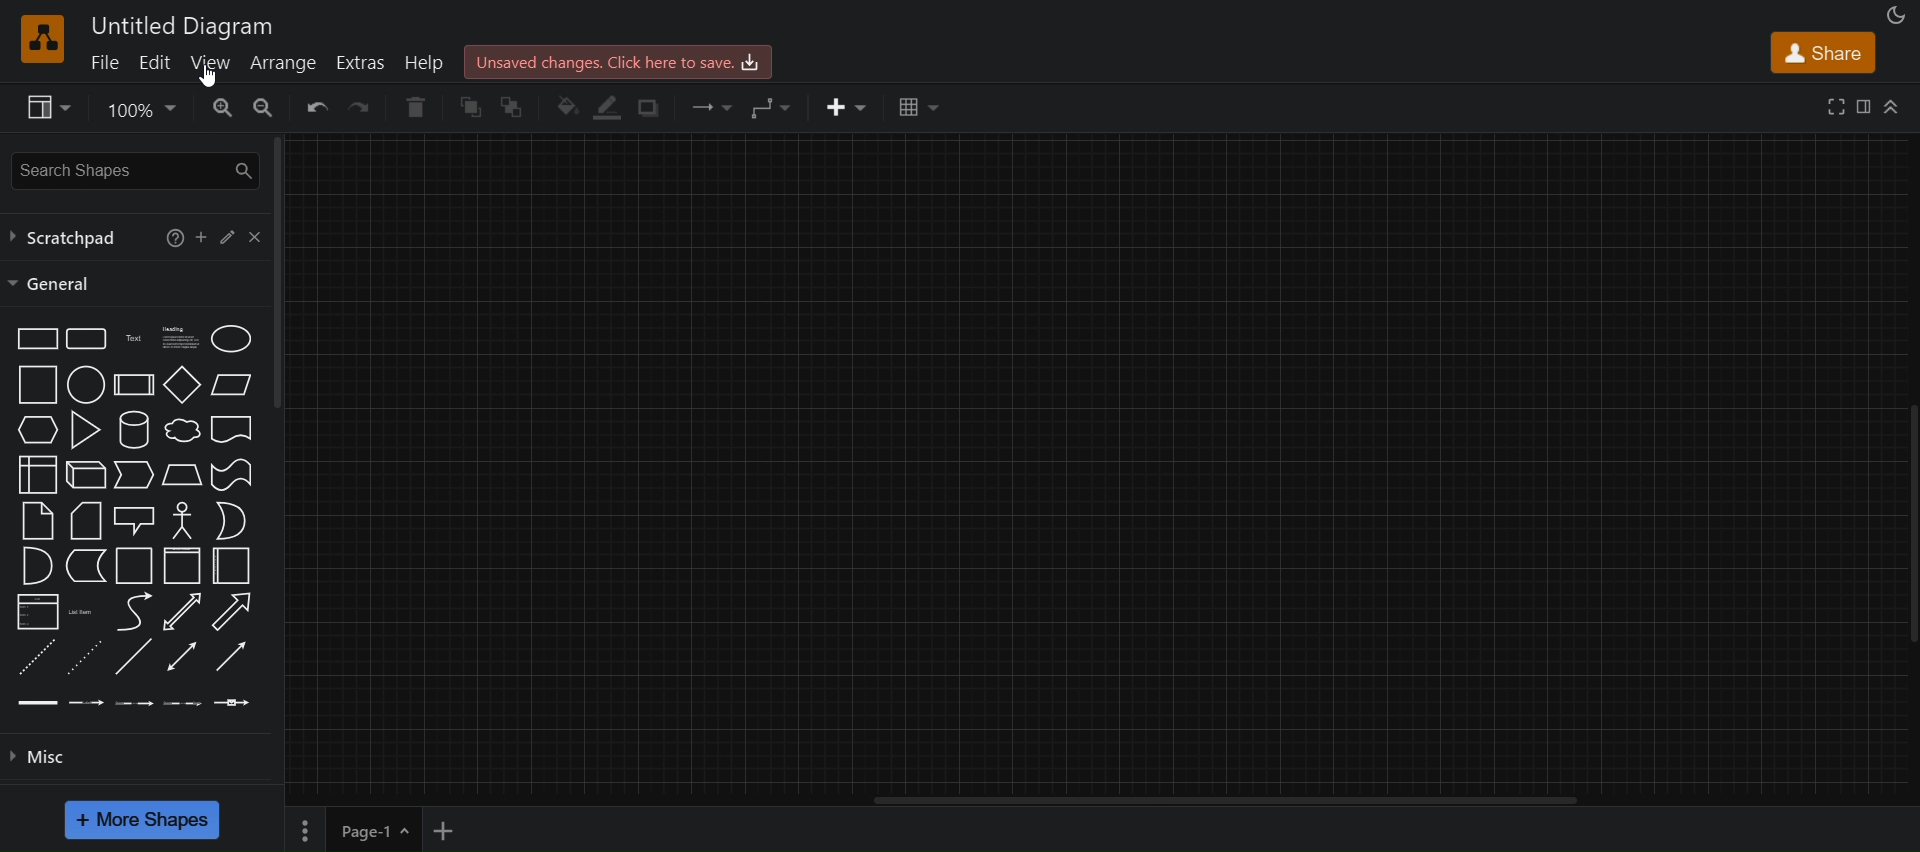  What do you see at coordinates (609, 105) in the screenshot?
I see `line color` at bounding box center [609, 105].